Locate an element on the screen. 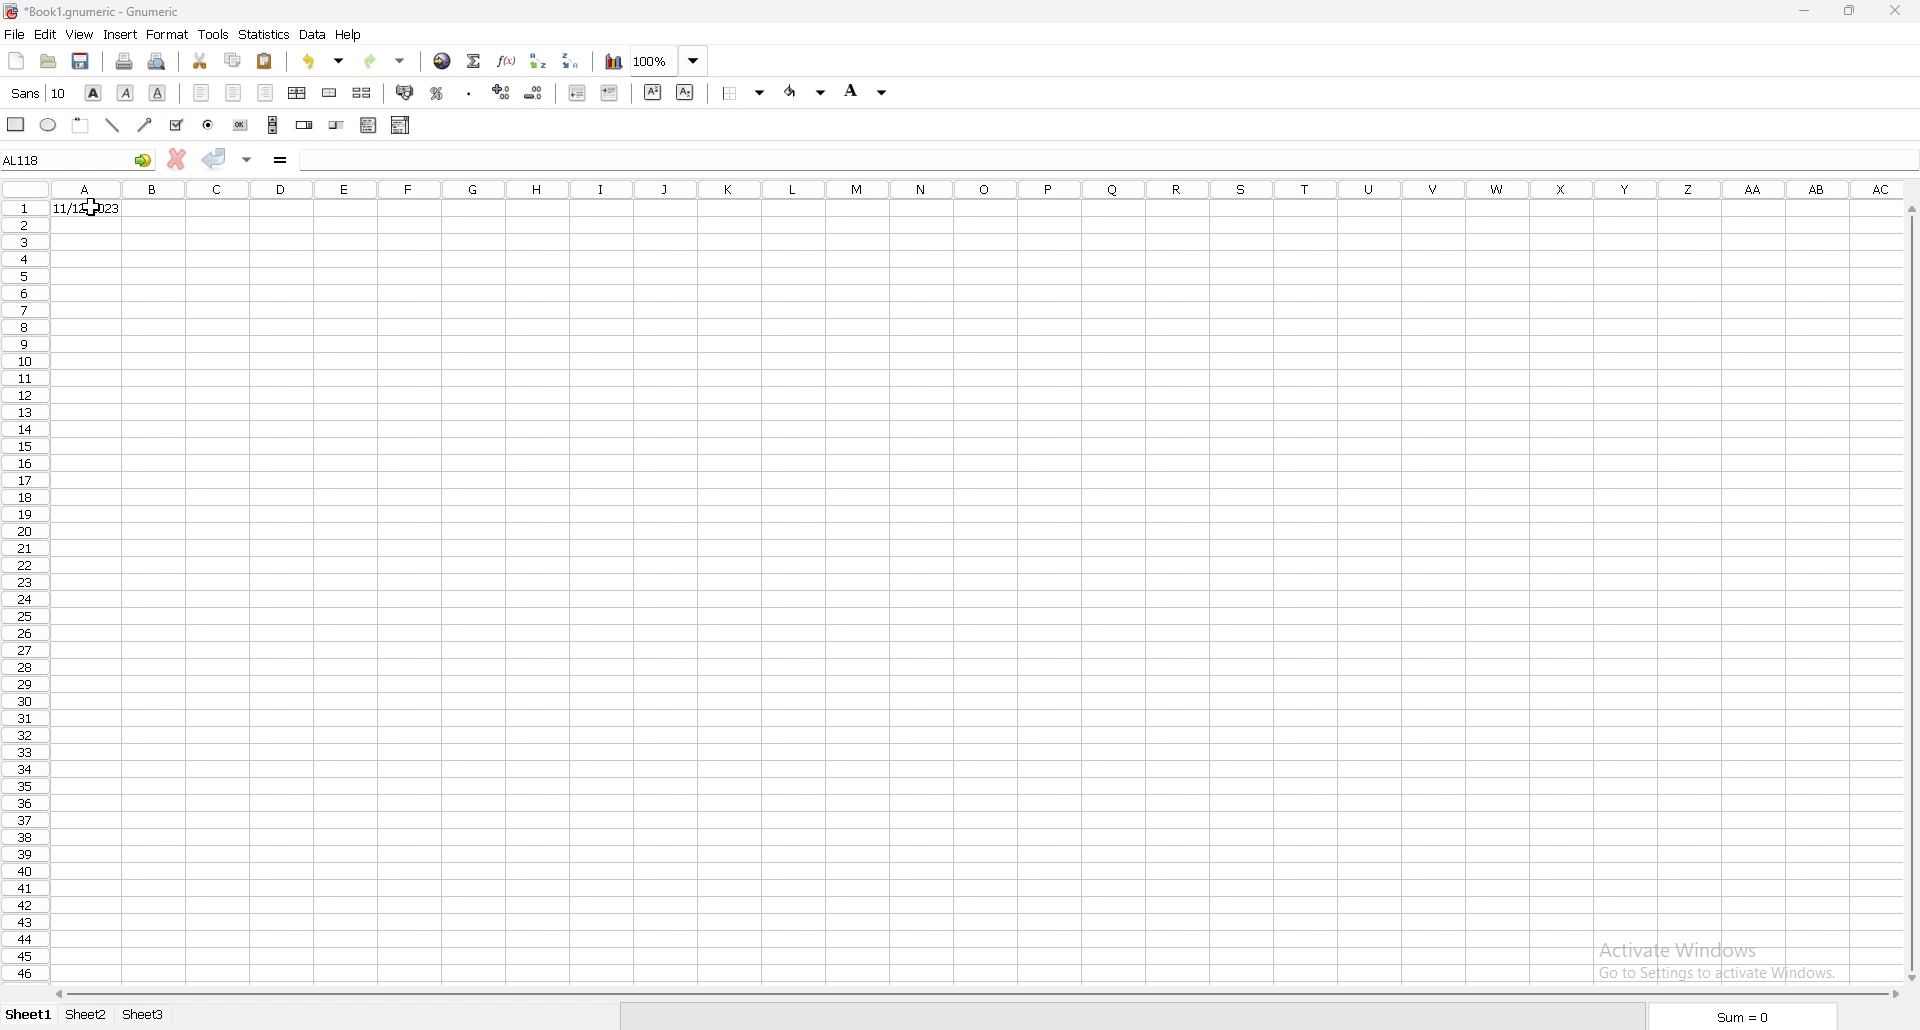 The height and width of the screenshot is (1030, 1920). centre is located at coordinates (233, 92).